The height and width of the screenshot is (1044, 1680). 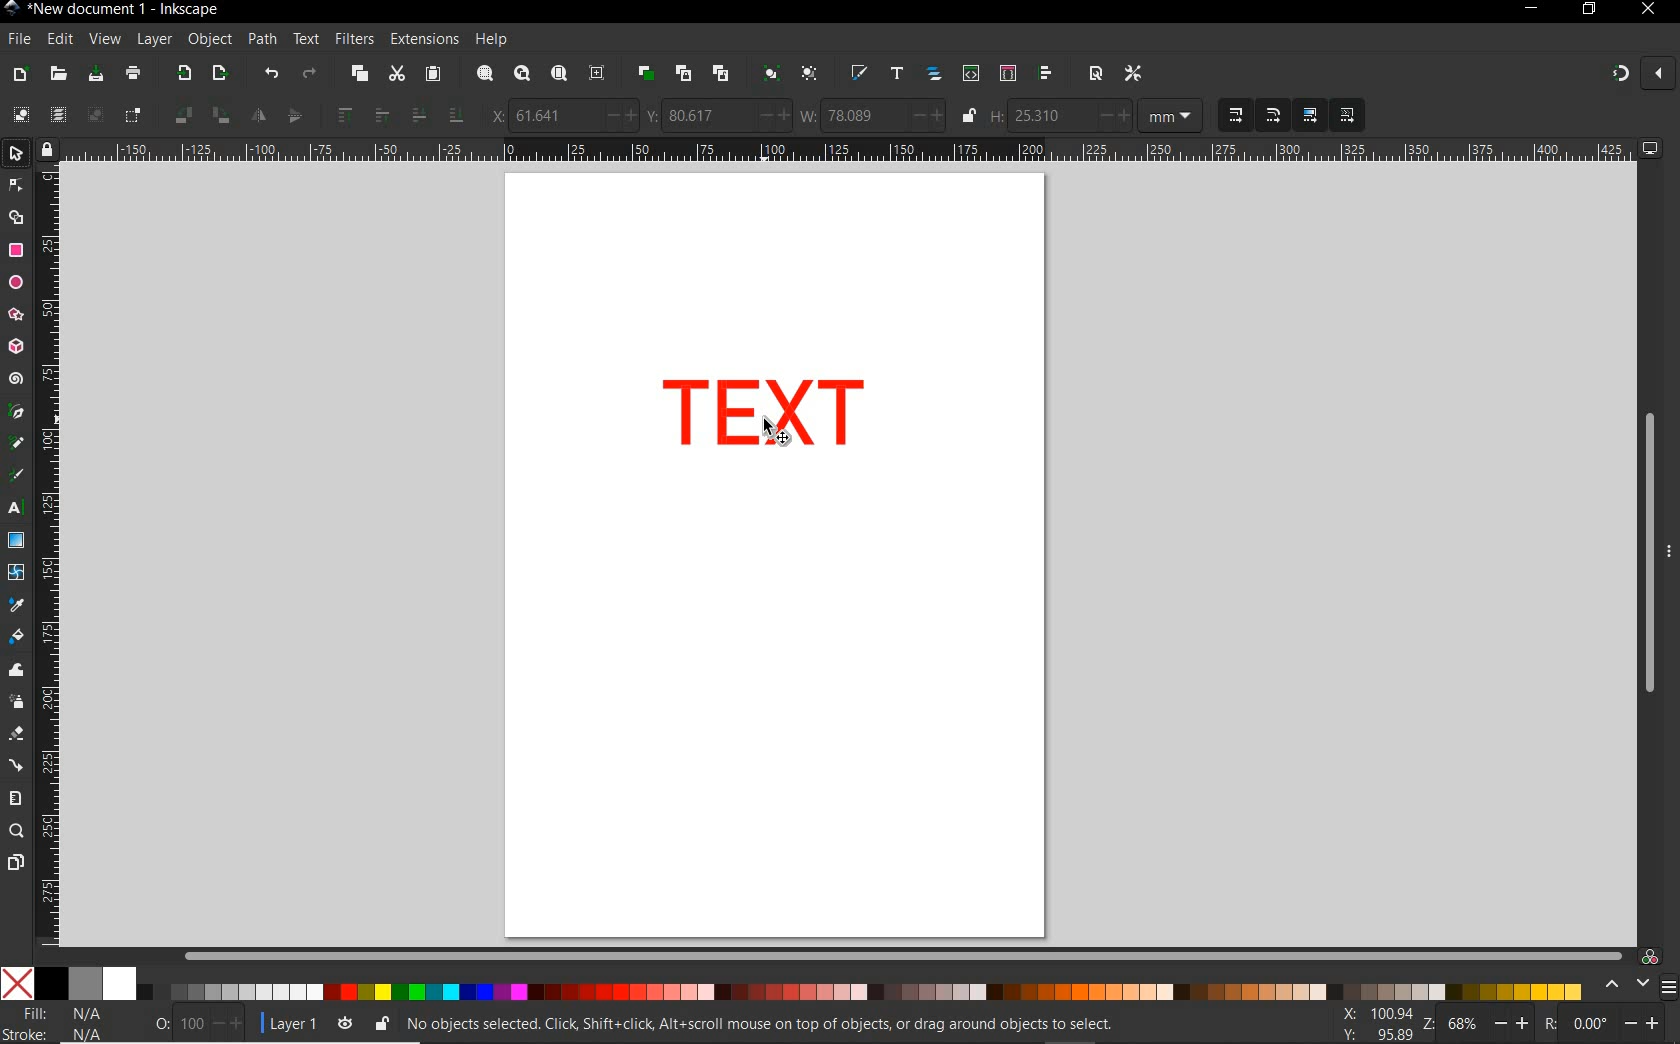 I want to click on ungroup, so click(x=809, y=75).